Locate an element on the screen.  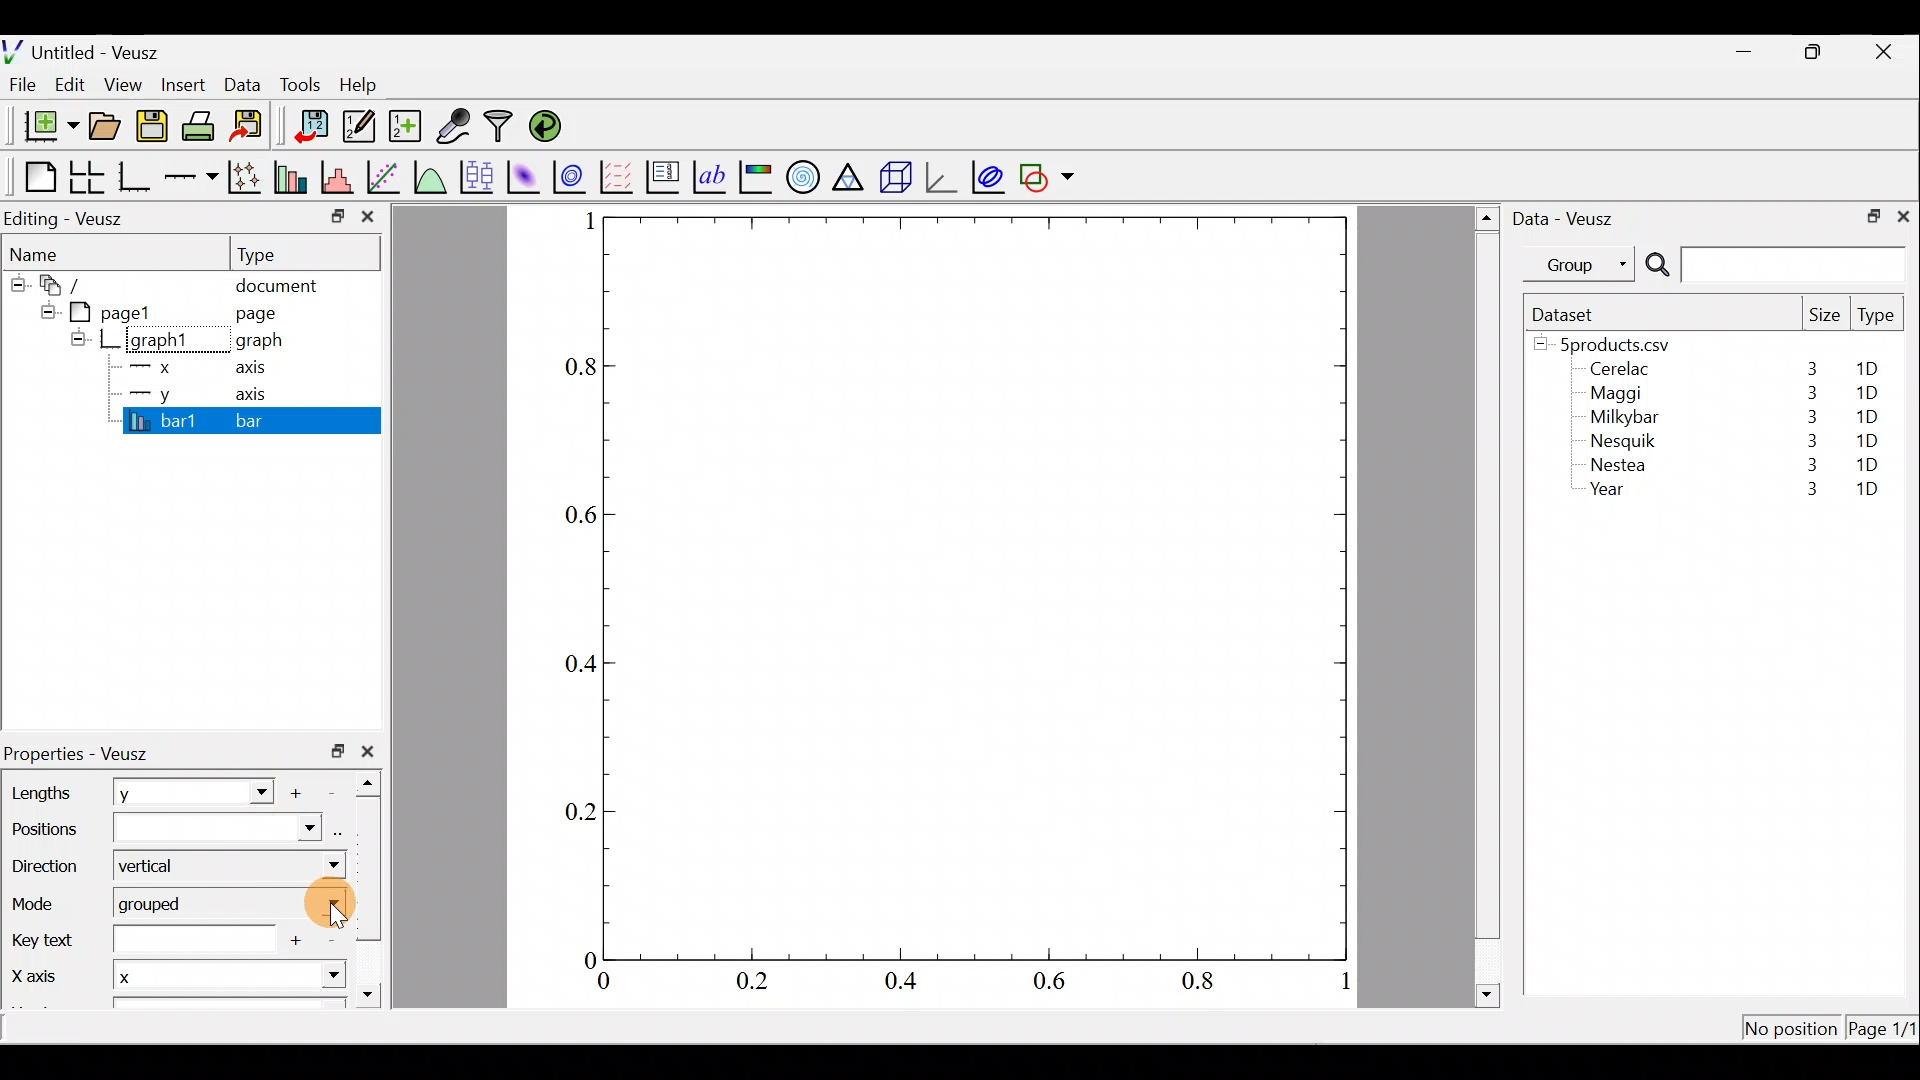
Tools is located at coordinates (299, 83).